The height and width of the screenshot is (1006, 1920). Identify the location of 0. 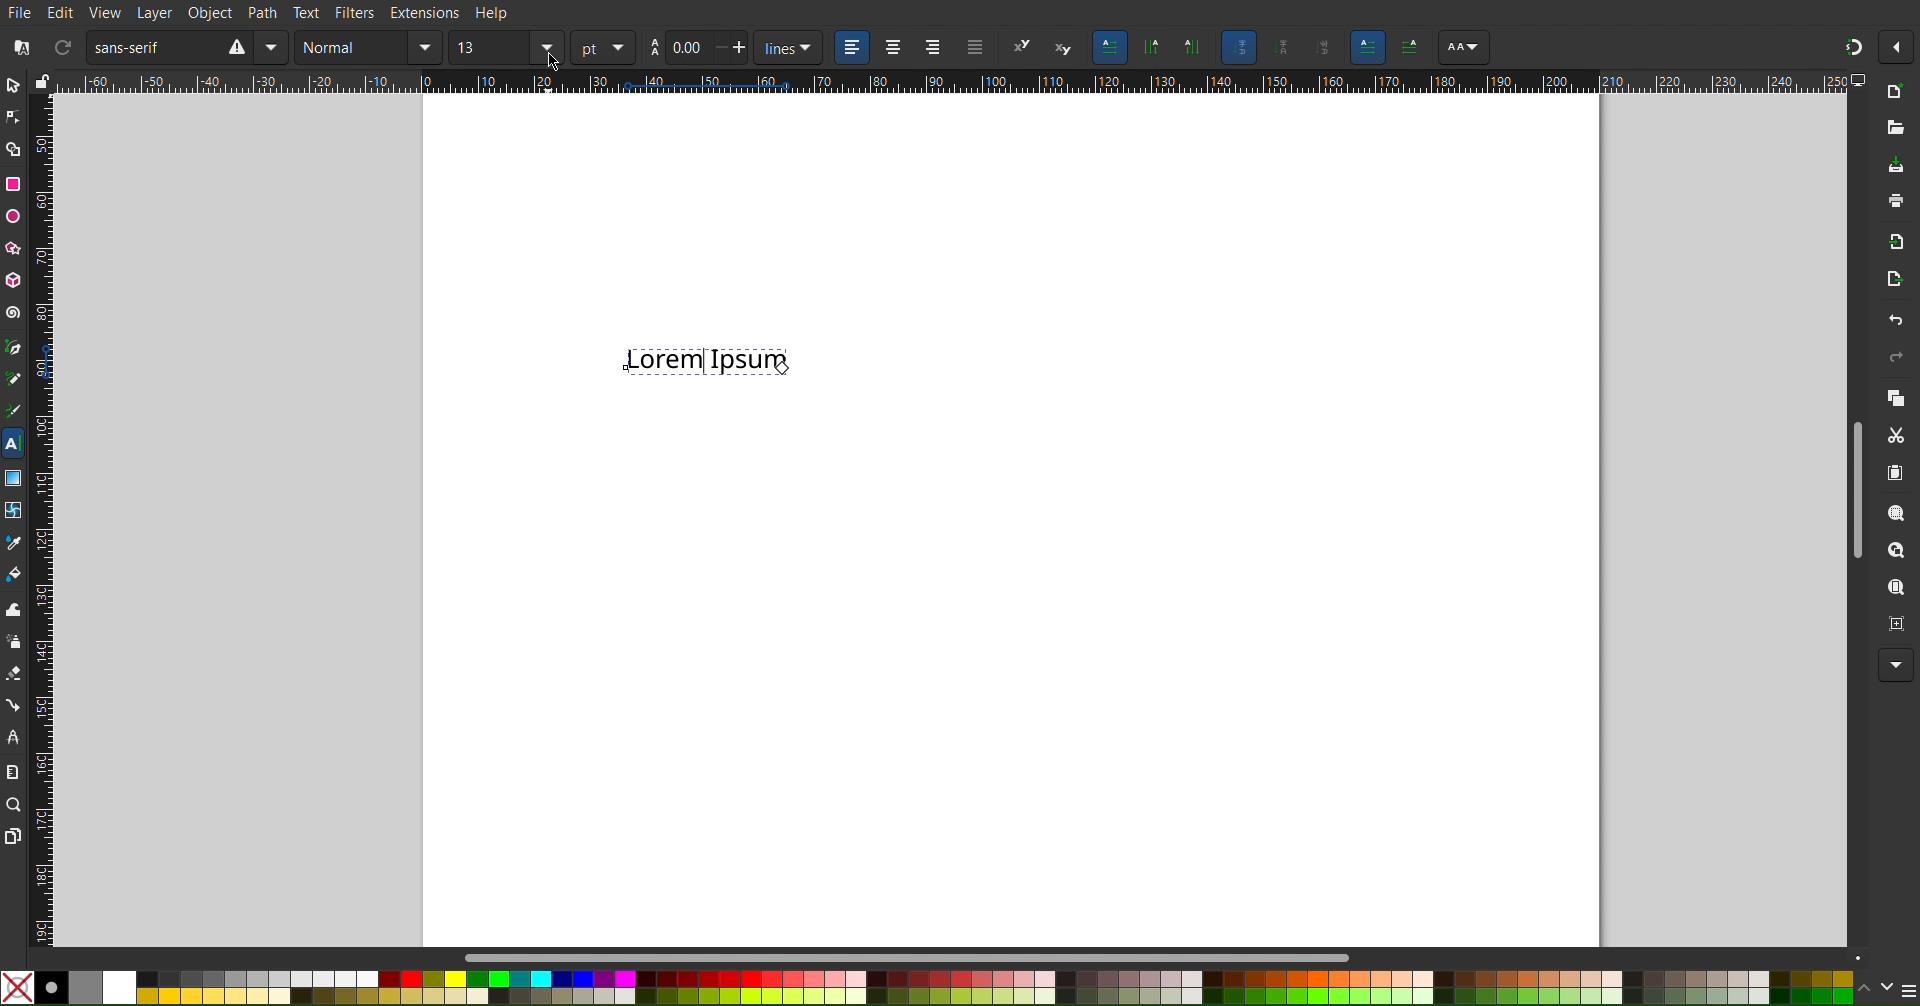
(686, 47).